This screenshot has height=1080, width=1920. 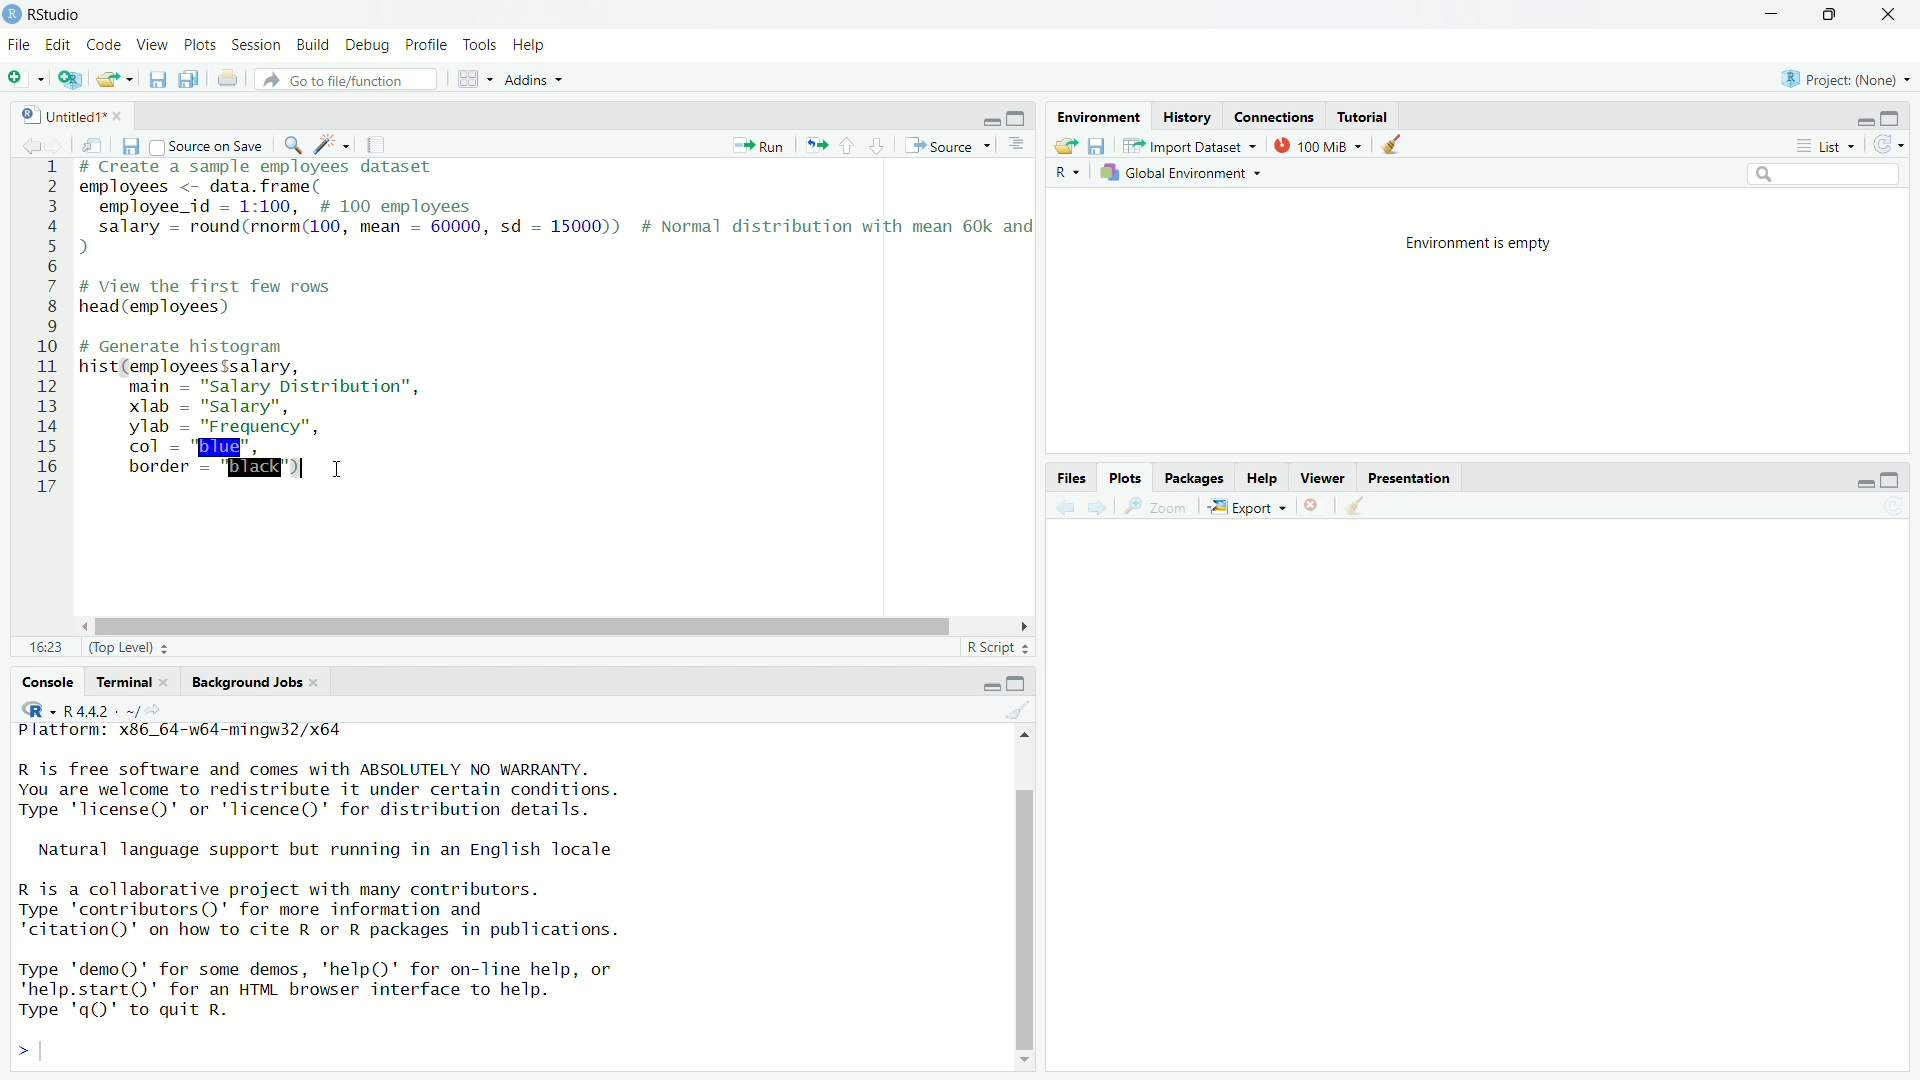 What do you see at coordinates (70, 79) in the screenshot?
I see `add file` at bounding box center [70, 79].